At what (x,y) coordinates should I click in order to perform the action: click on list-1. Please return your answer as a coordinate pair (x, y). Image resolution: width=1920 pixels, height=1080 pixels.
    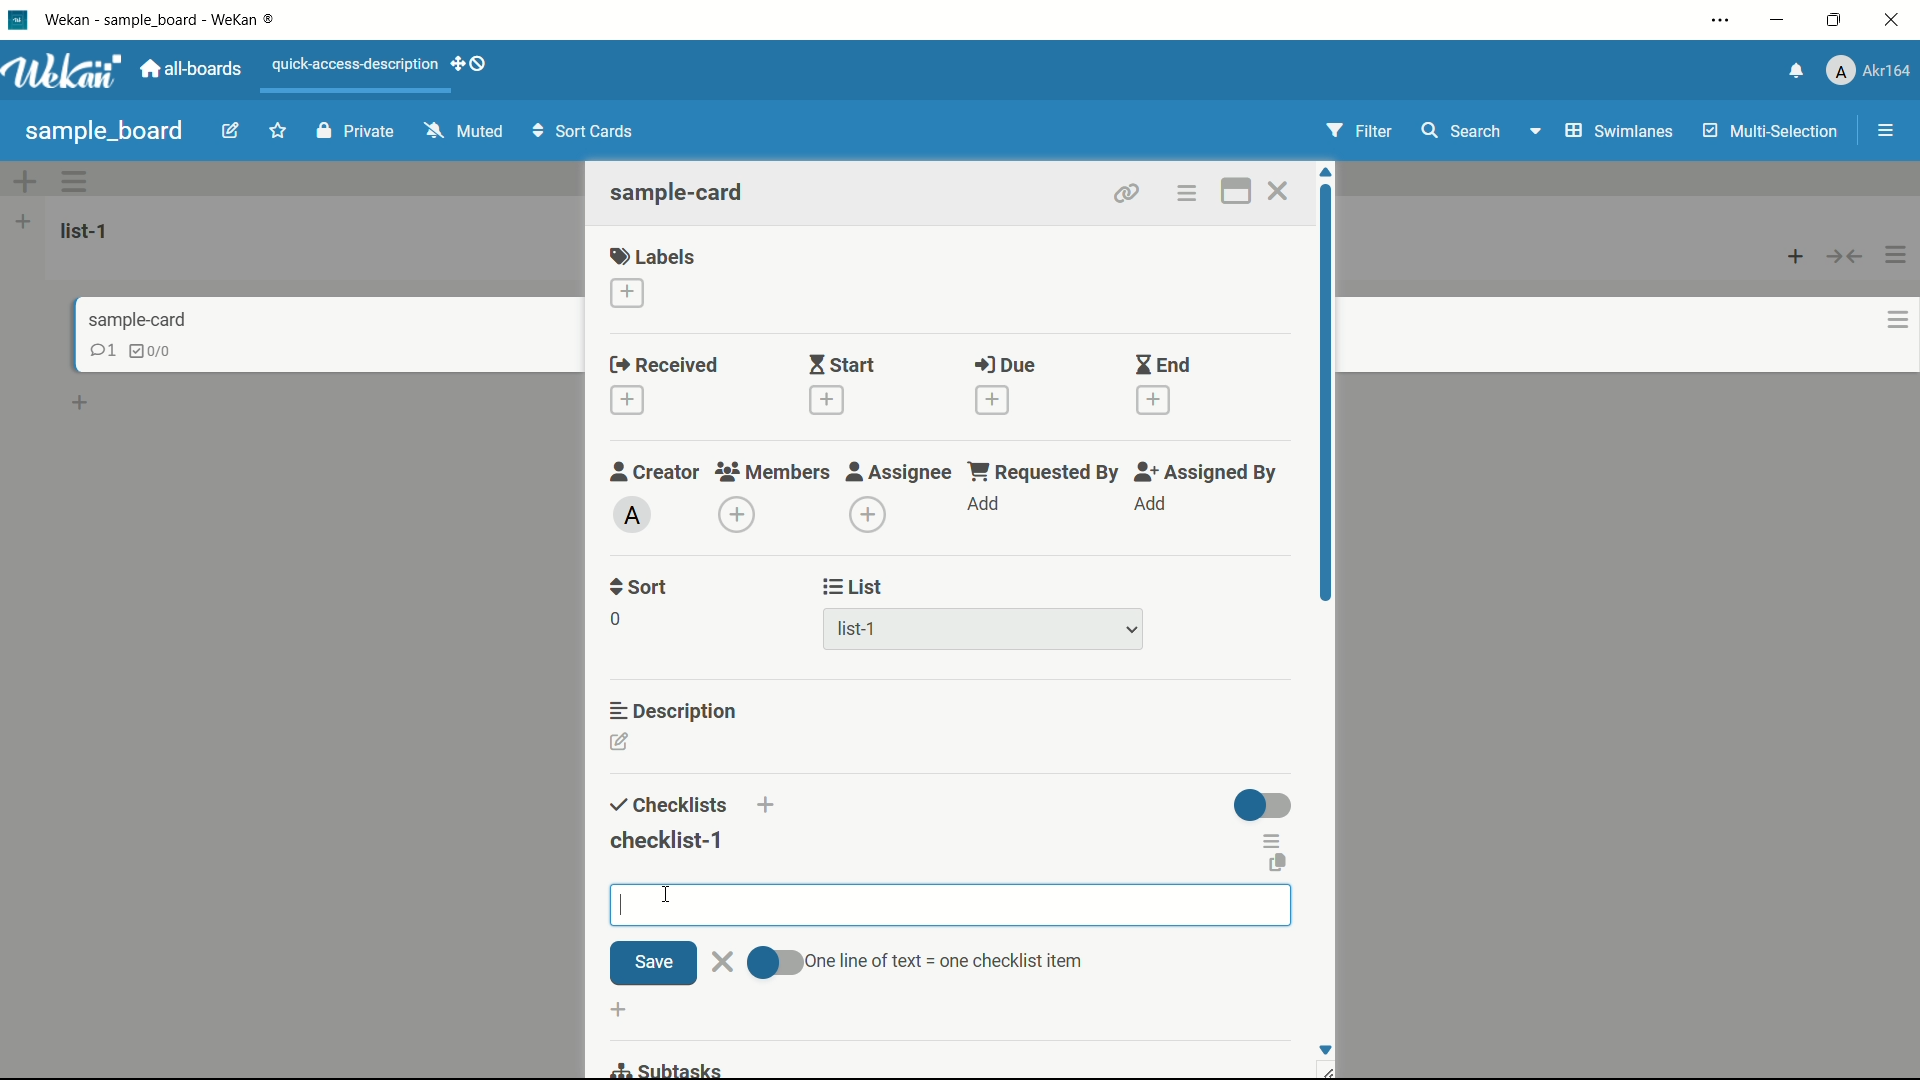
    Looking at the image, I should click on (857, 630).